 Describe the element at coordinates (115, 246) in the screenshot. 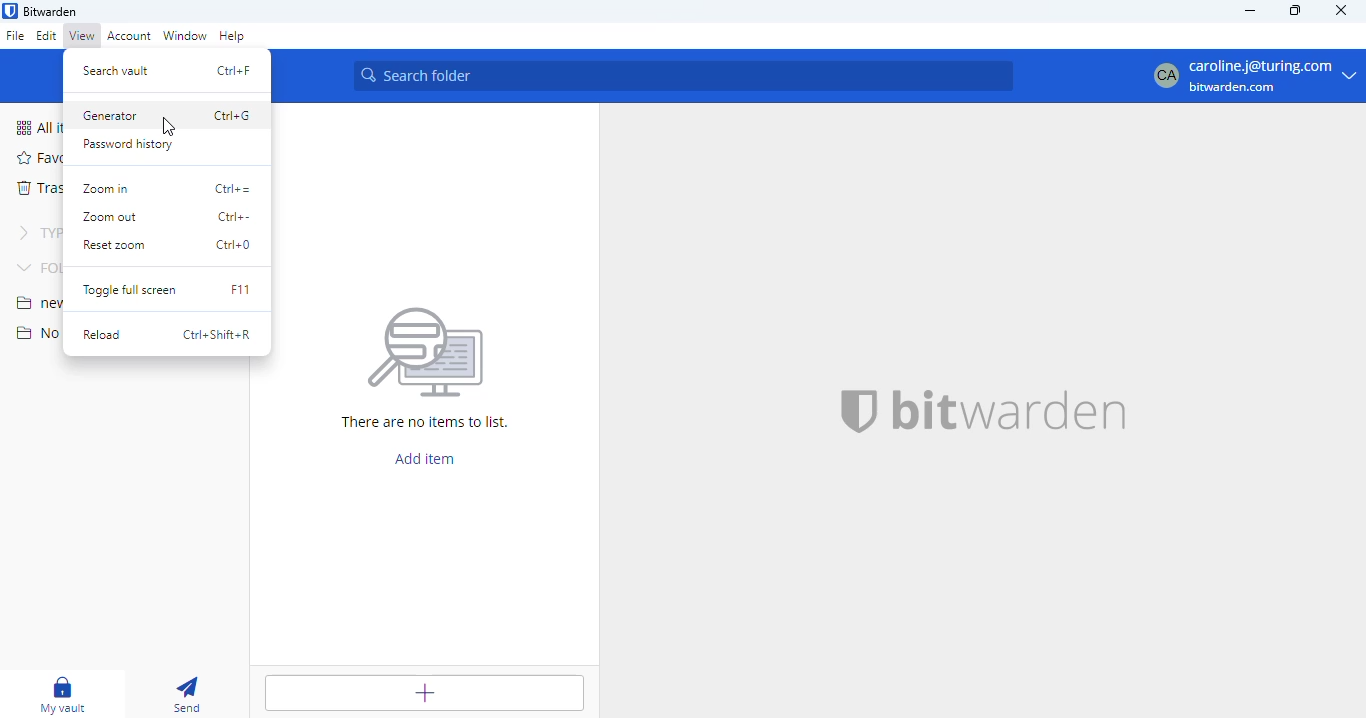

I see `reset zoom` at that location.